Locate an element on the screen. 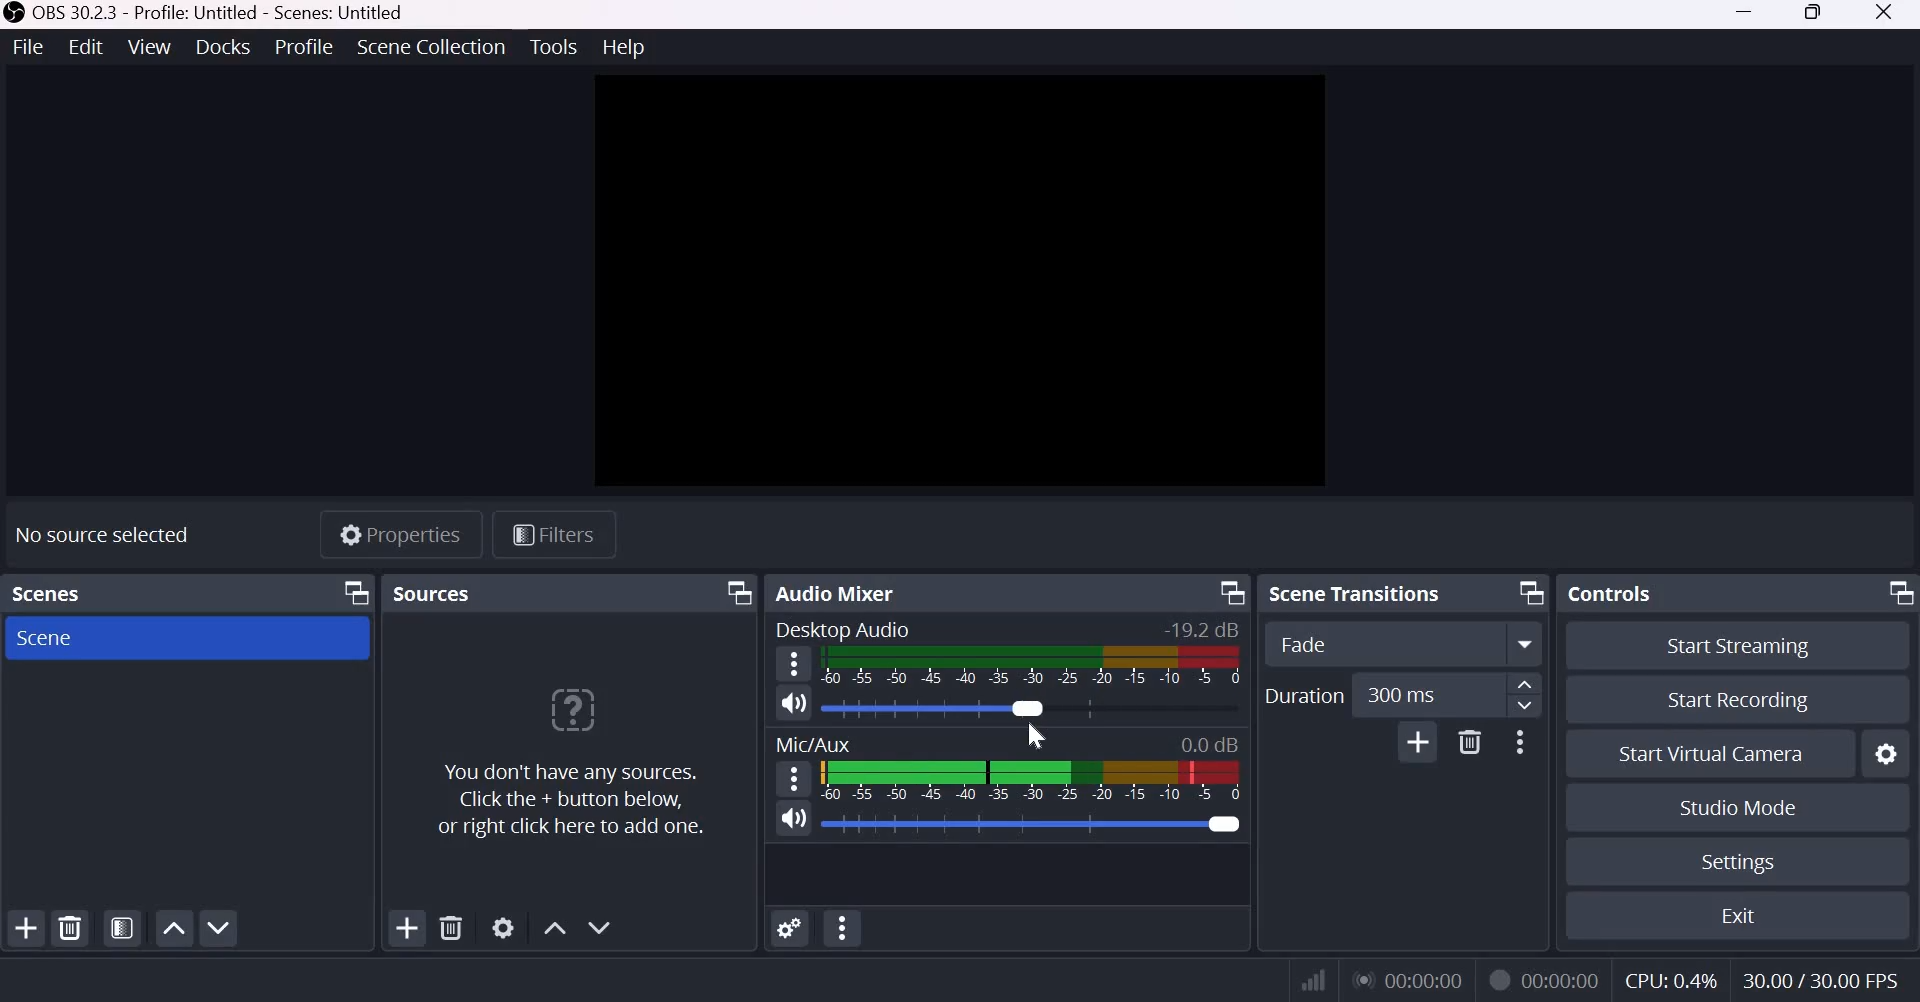  30.00/30.00 FPS is located at coordinates (1821, 980).